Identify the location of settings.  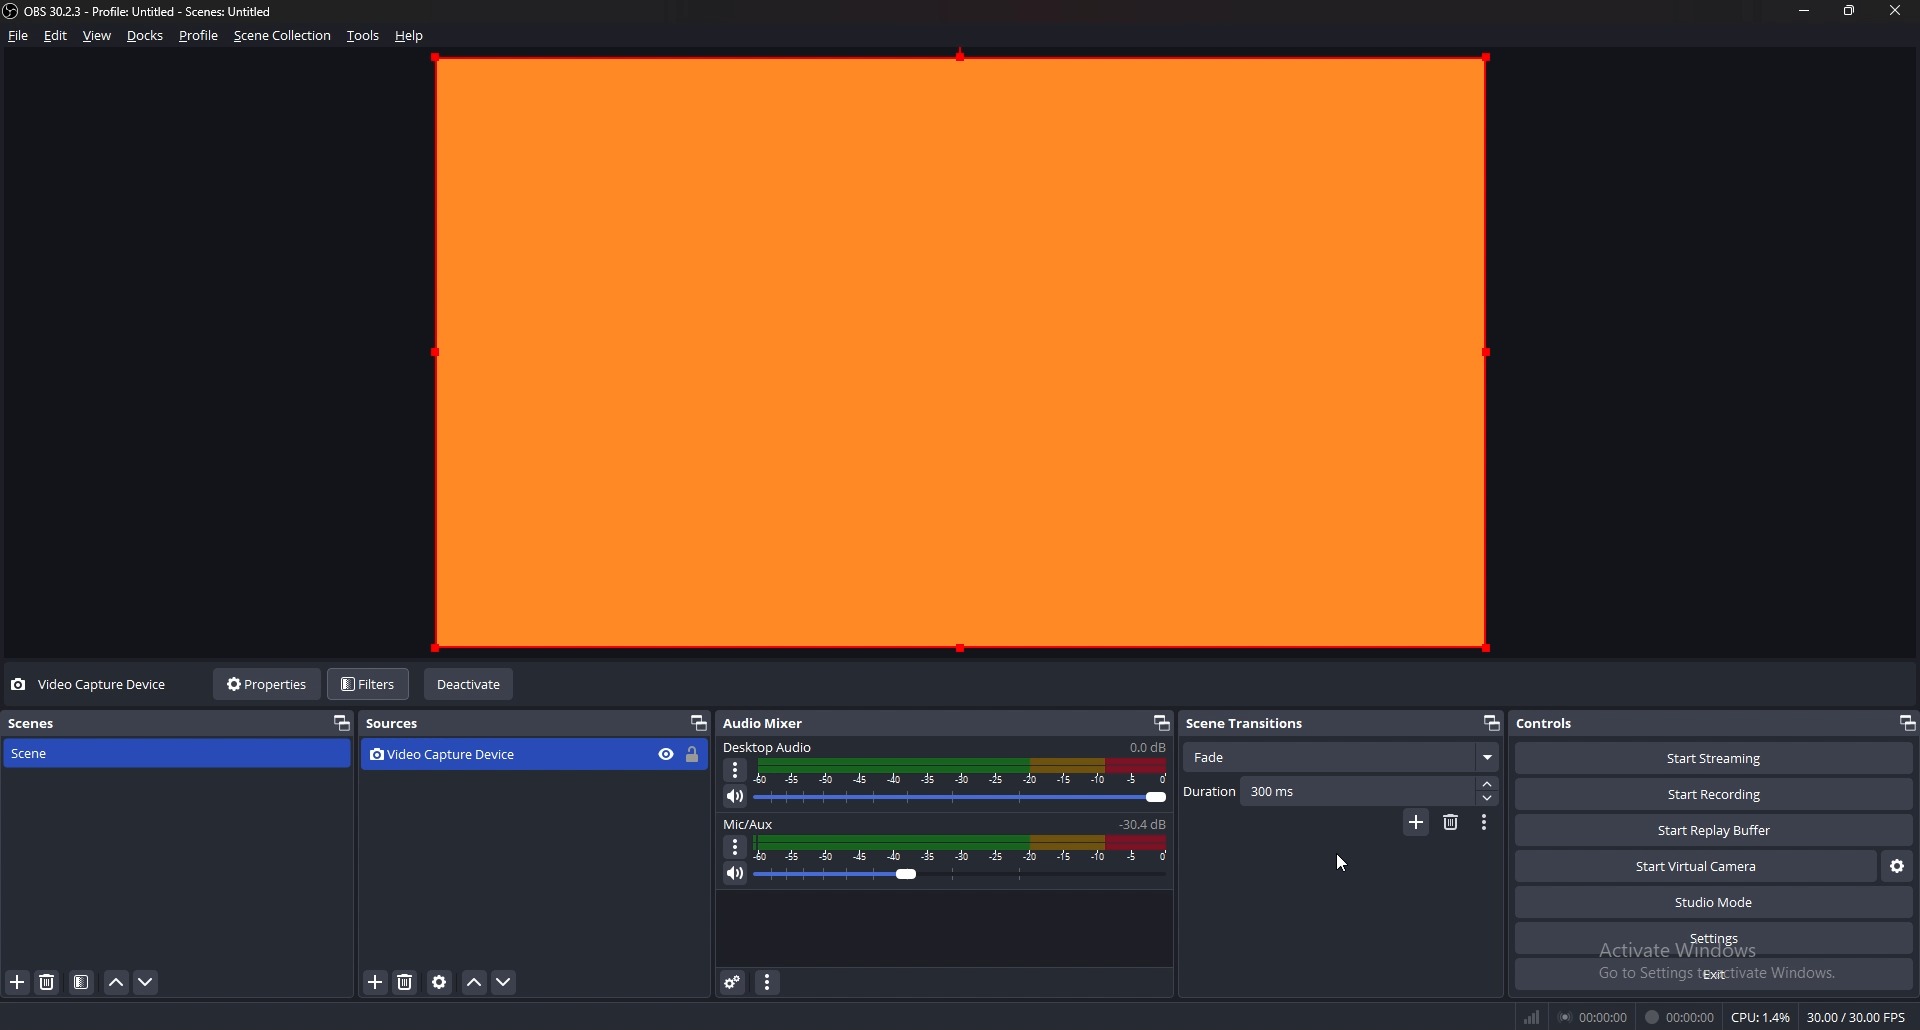
(1714, 939).